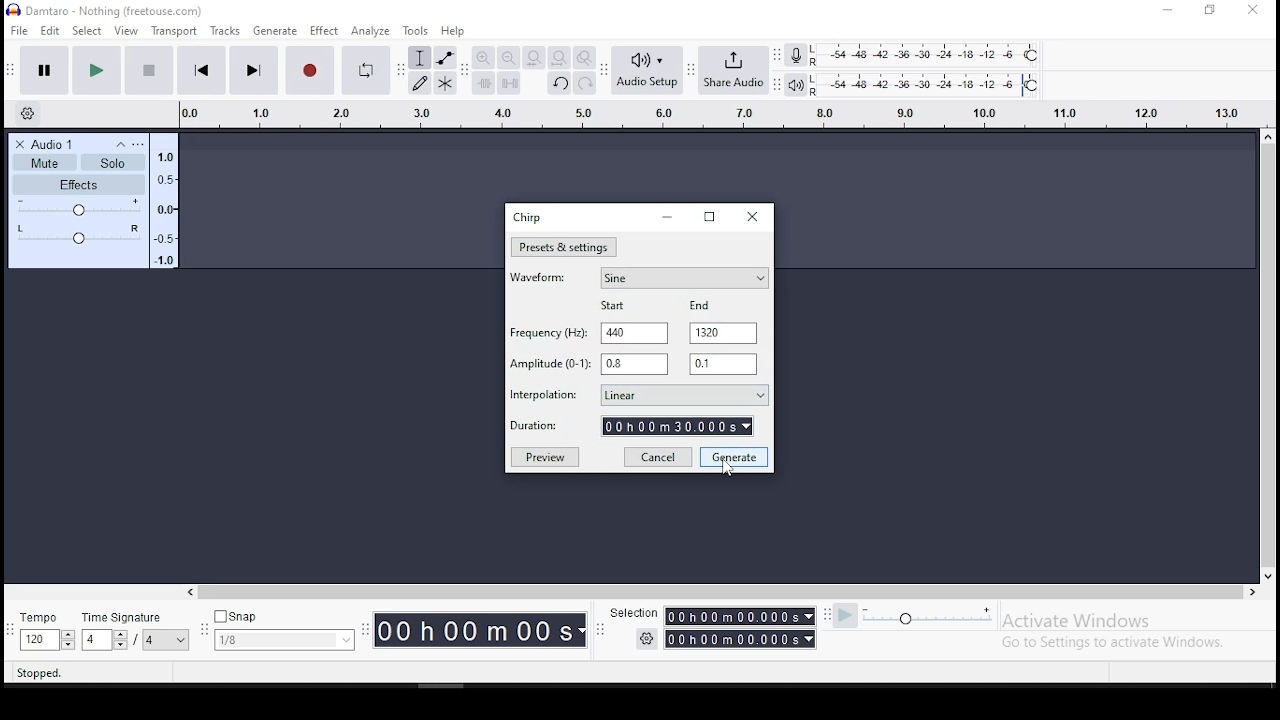 The height and width of the screenshot is (720, 1280). Describe the element at coordinates (1253, 9) in the screenshot. I see `close window` at that location.